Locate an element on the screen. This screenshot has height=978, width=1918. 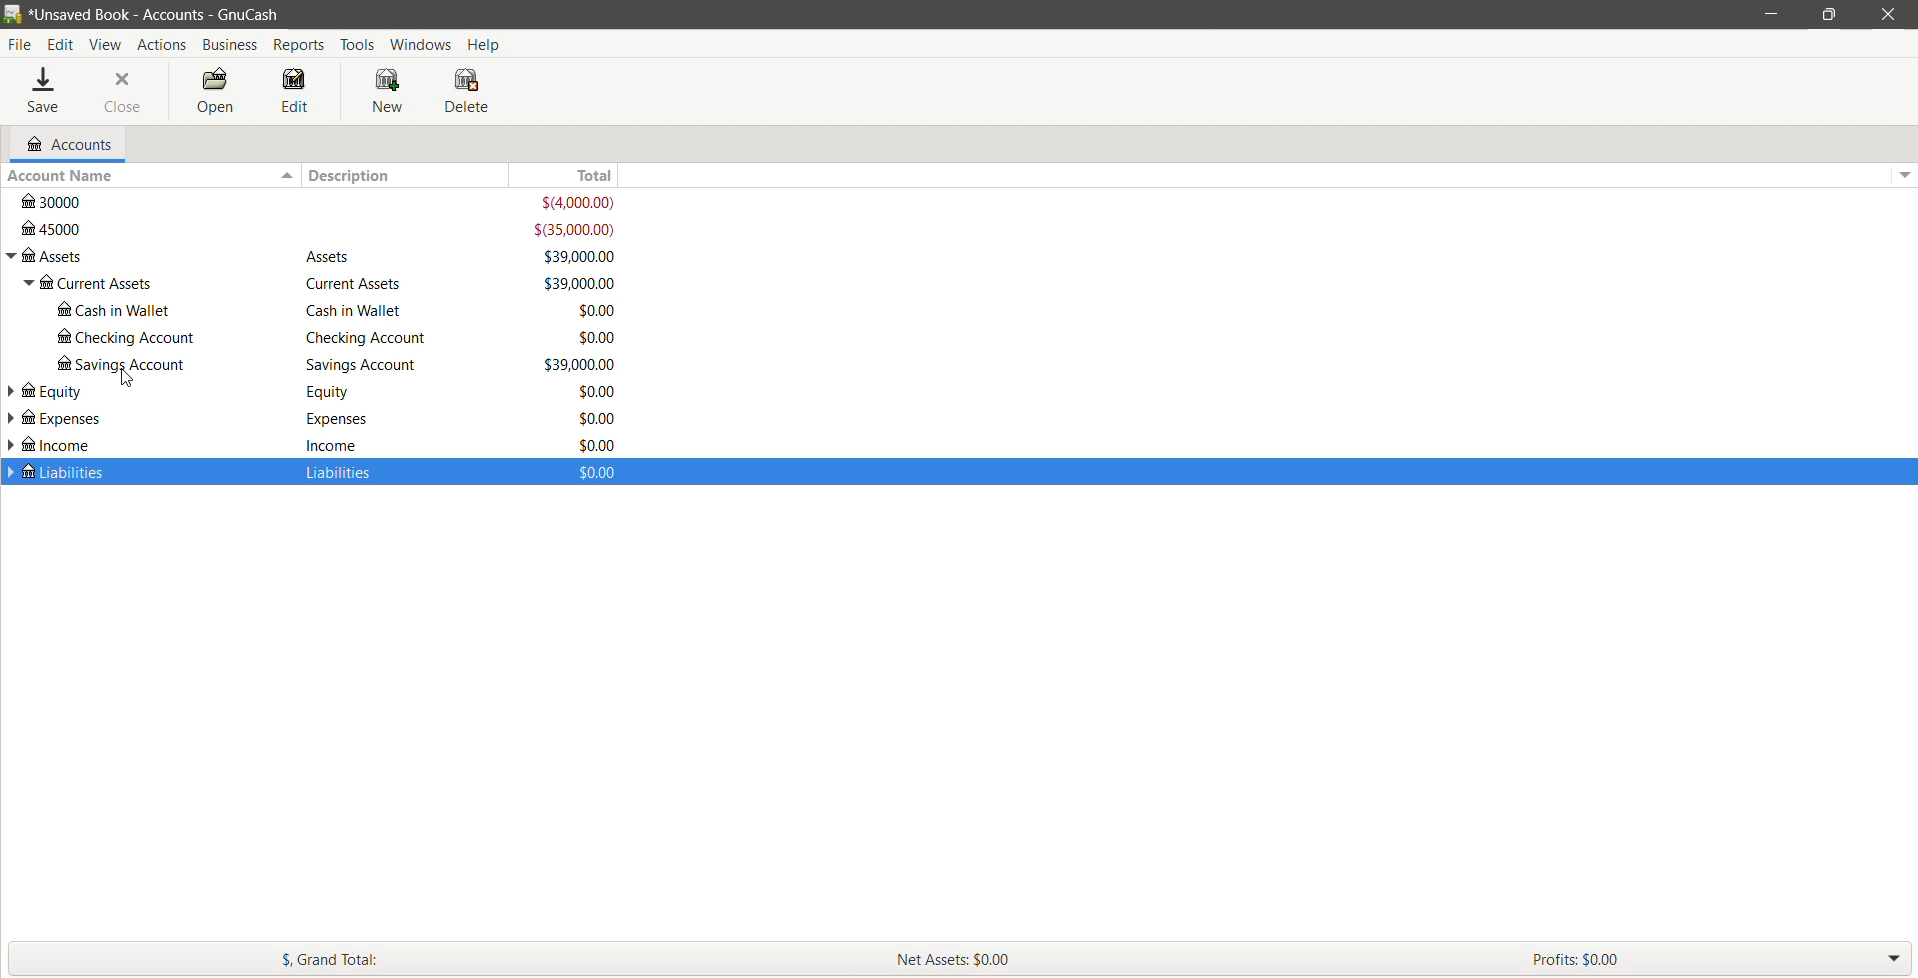
$0.00 is located at coordinates (597, 417).